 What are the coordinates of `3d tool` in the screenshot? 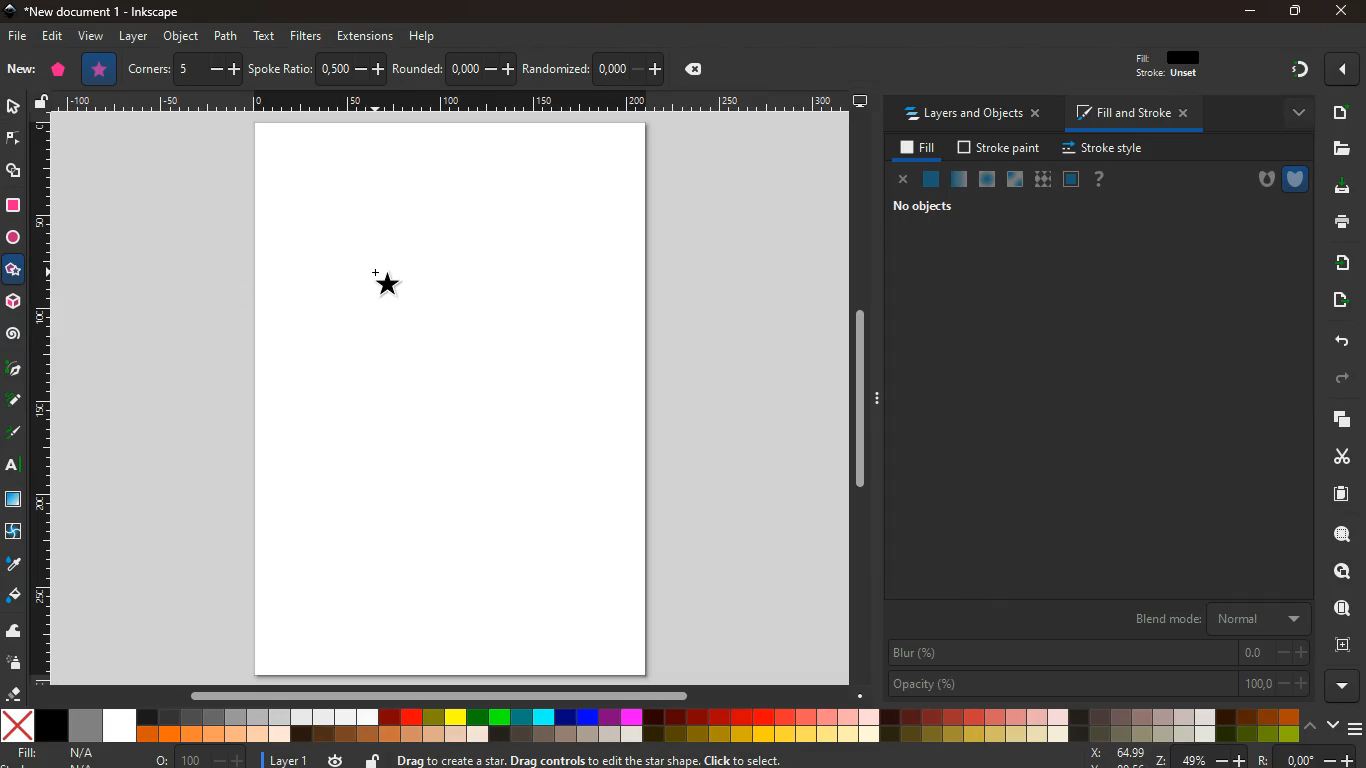 It's located at (13, 302).